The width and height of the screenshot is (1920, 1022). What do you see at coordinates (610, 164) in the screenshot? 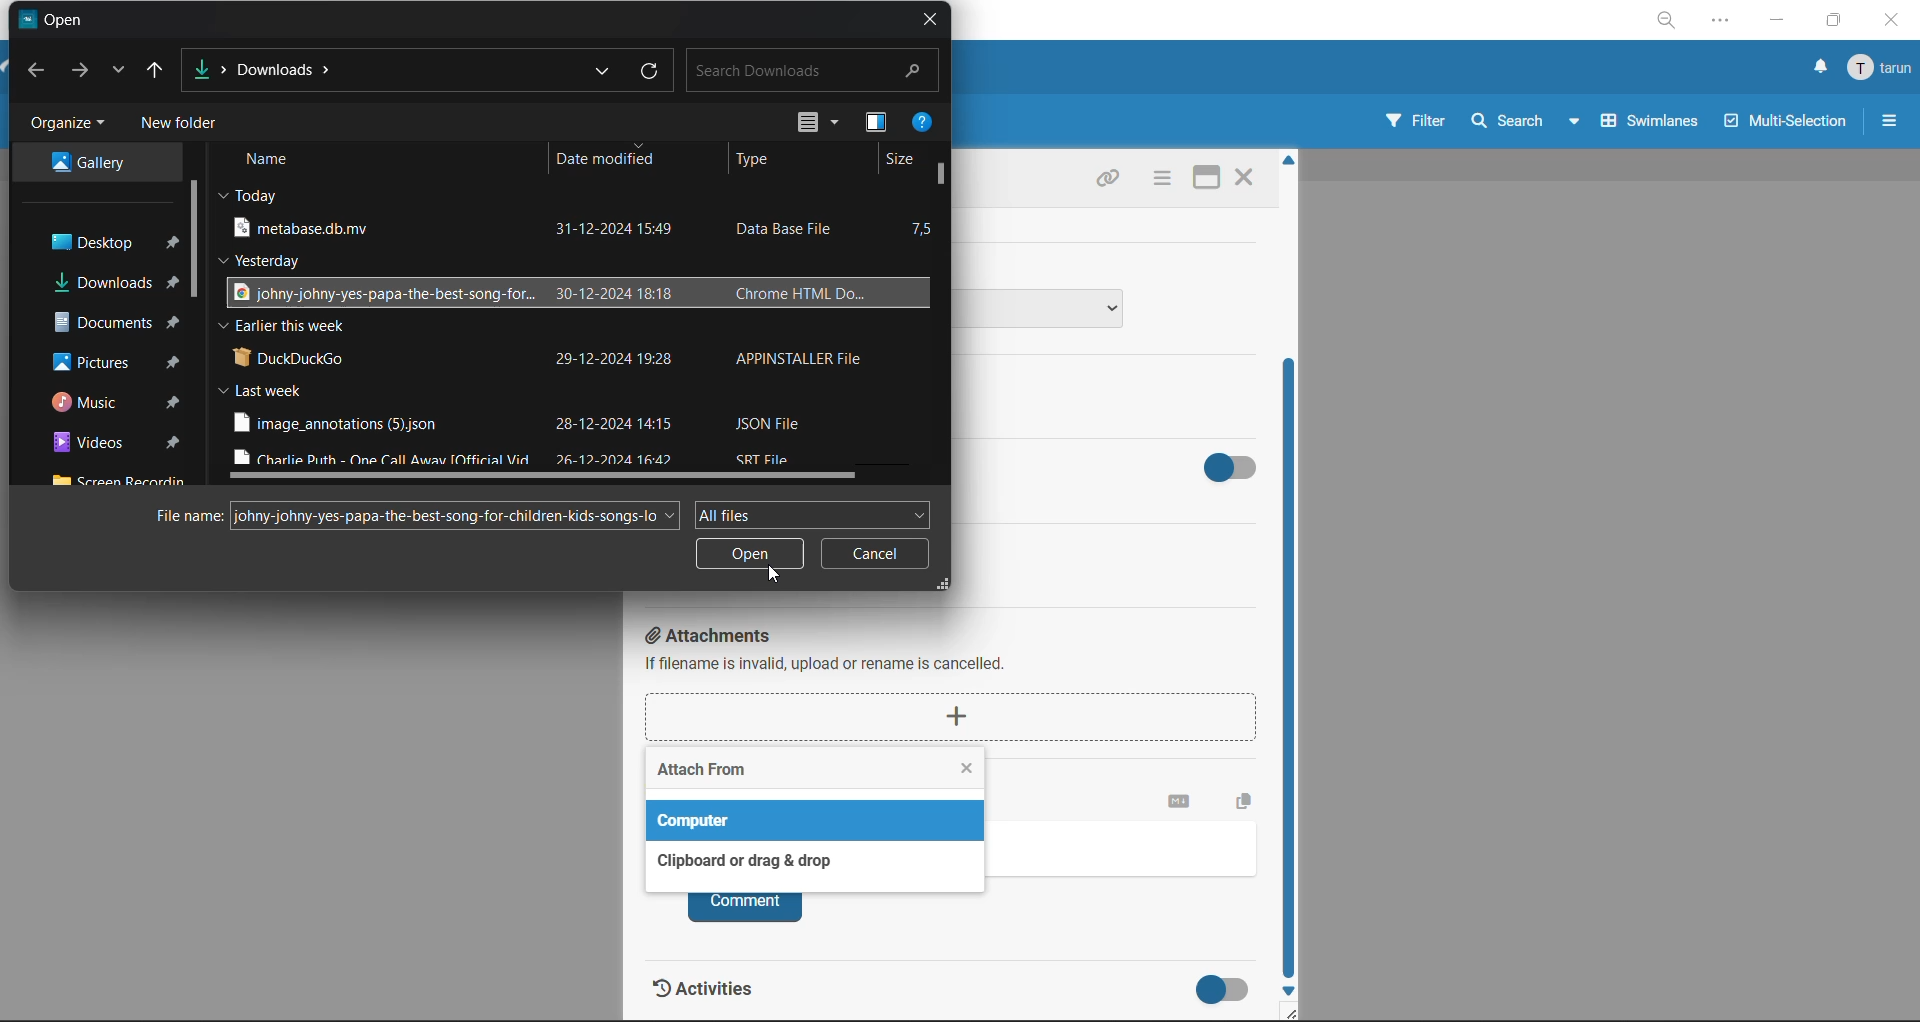
I see `date modified` at bounding box center [610, 164].